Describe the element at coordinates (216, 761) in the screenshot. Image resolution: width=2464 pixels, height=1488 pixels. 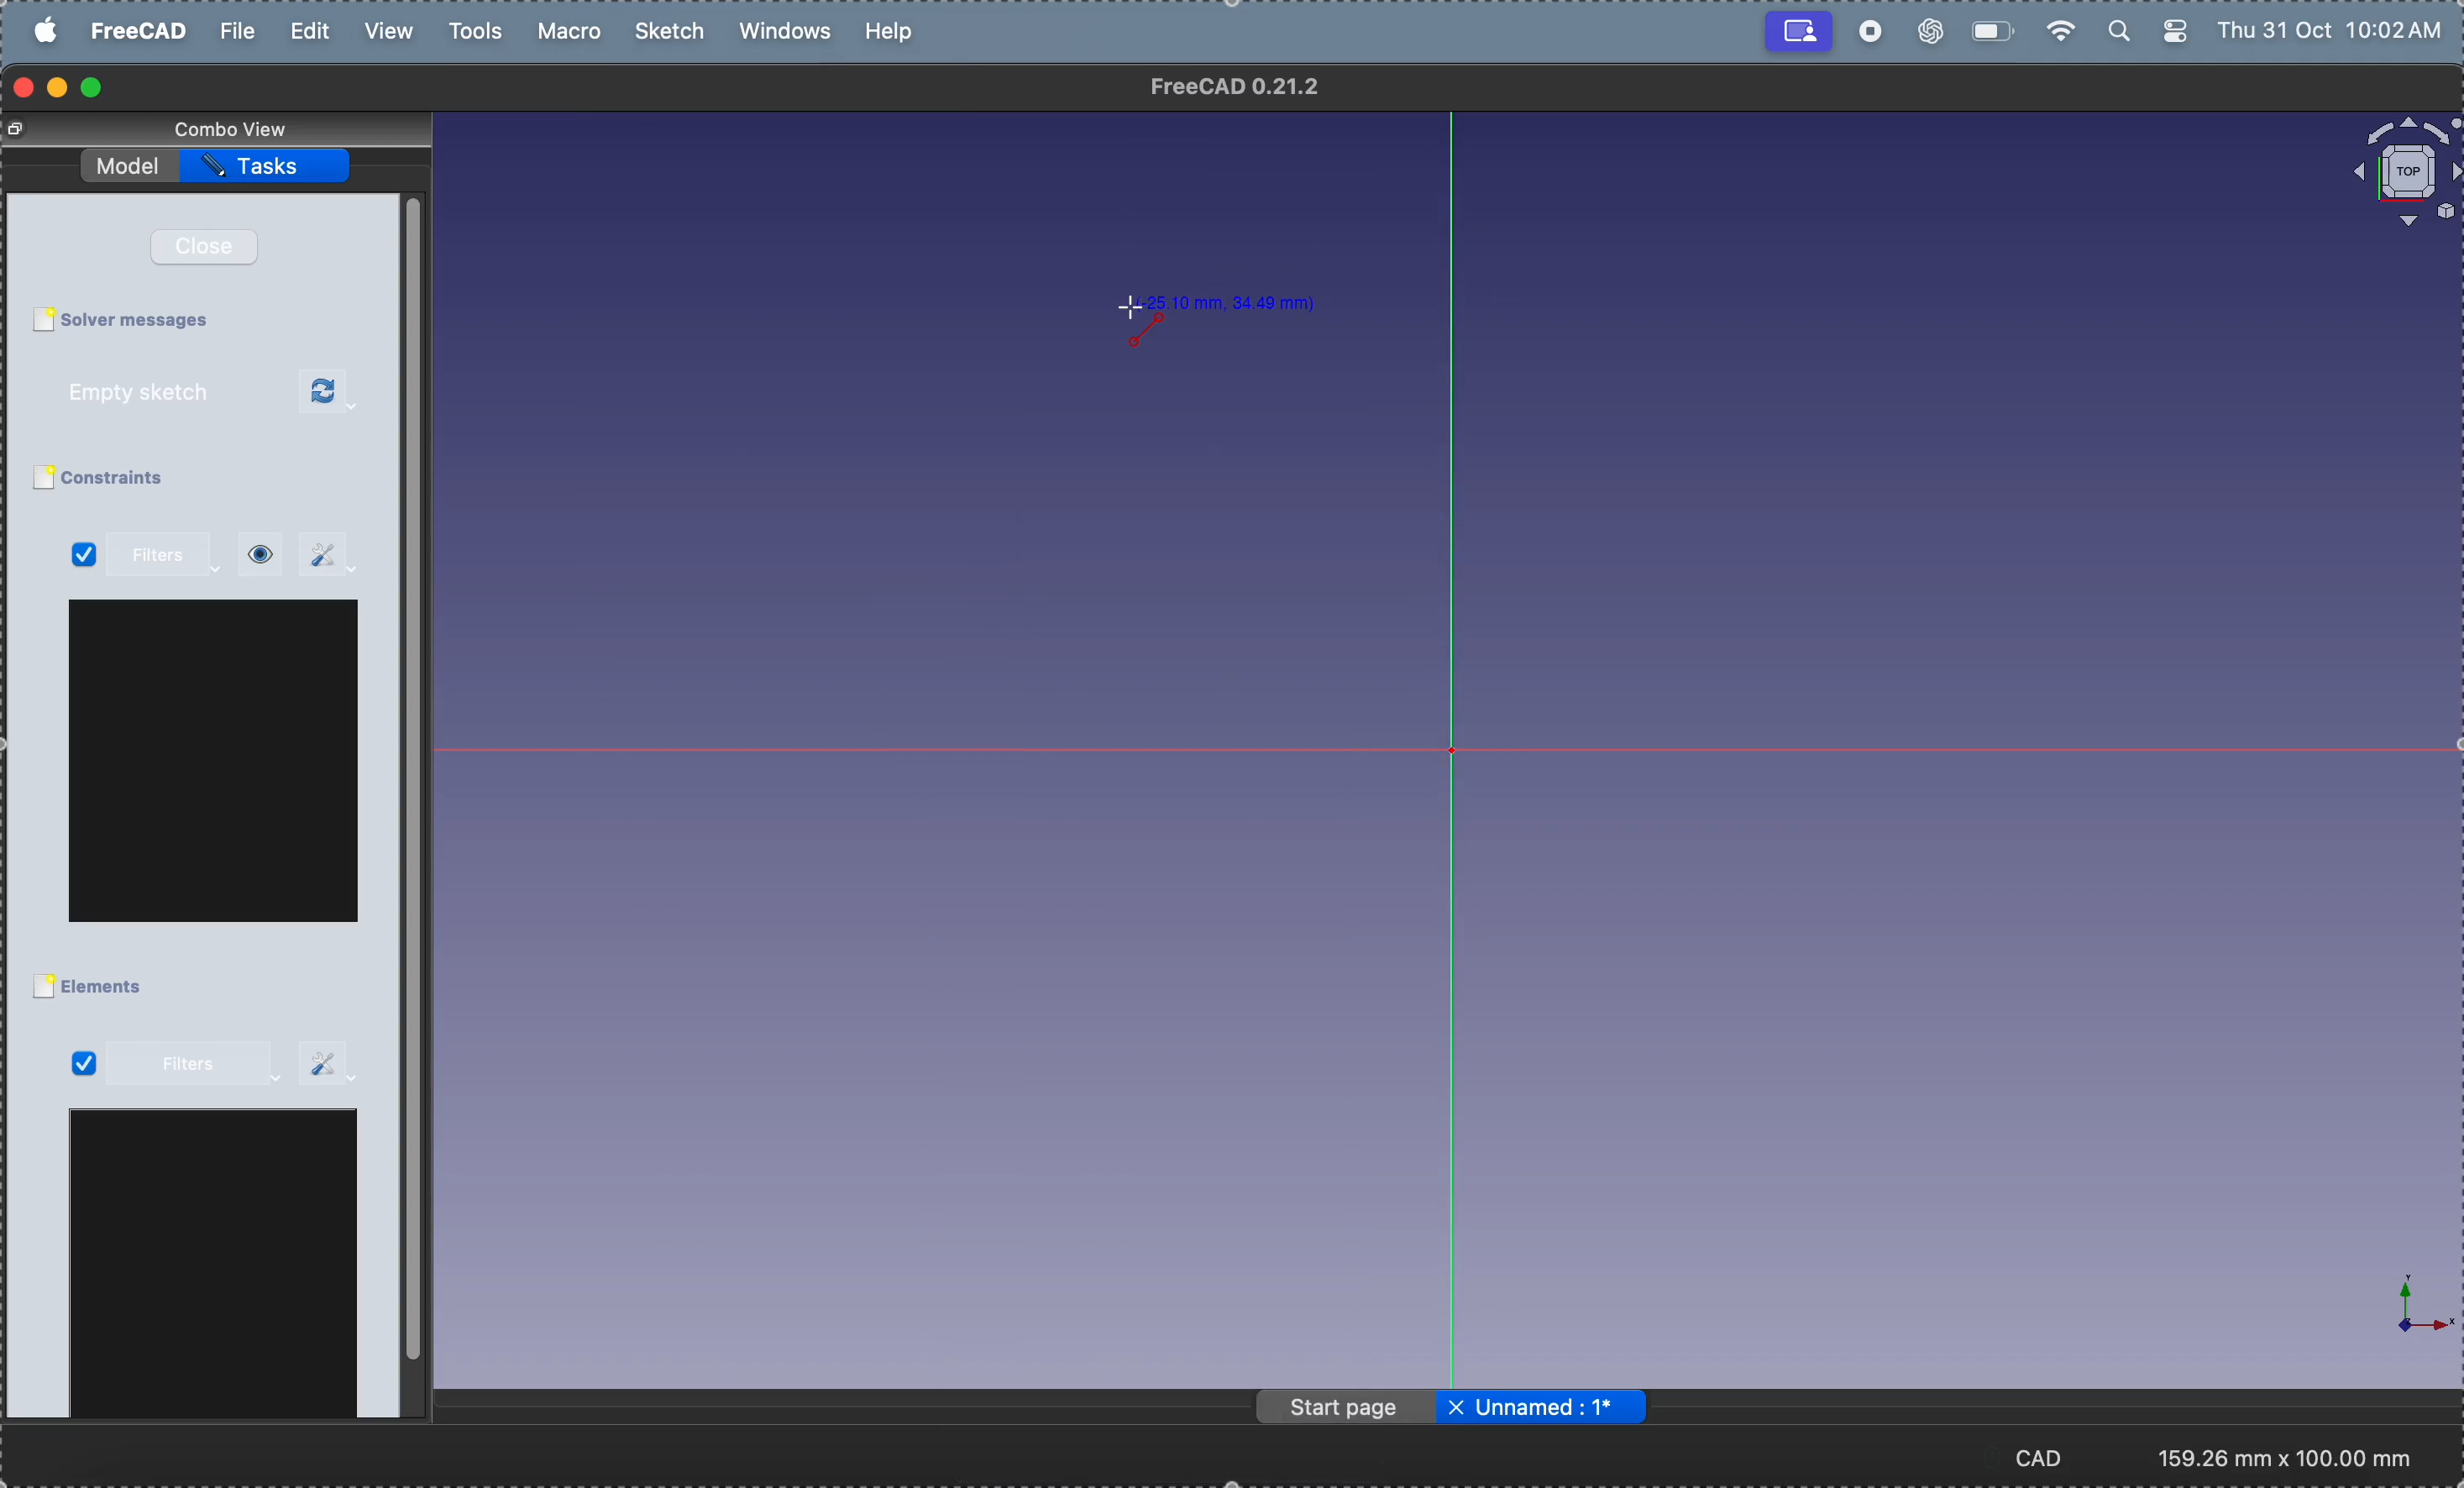
I see `window` at that location.